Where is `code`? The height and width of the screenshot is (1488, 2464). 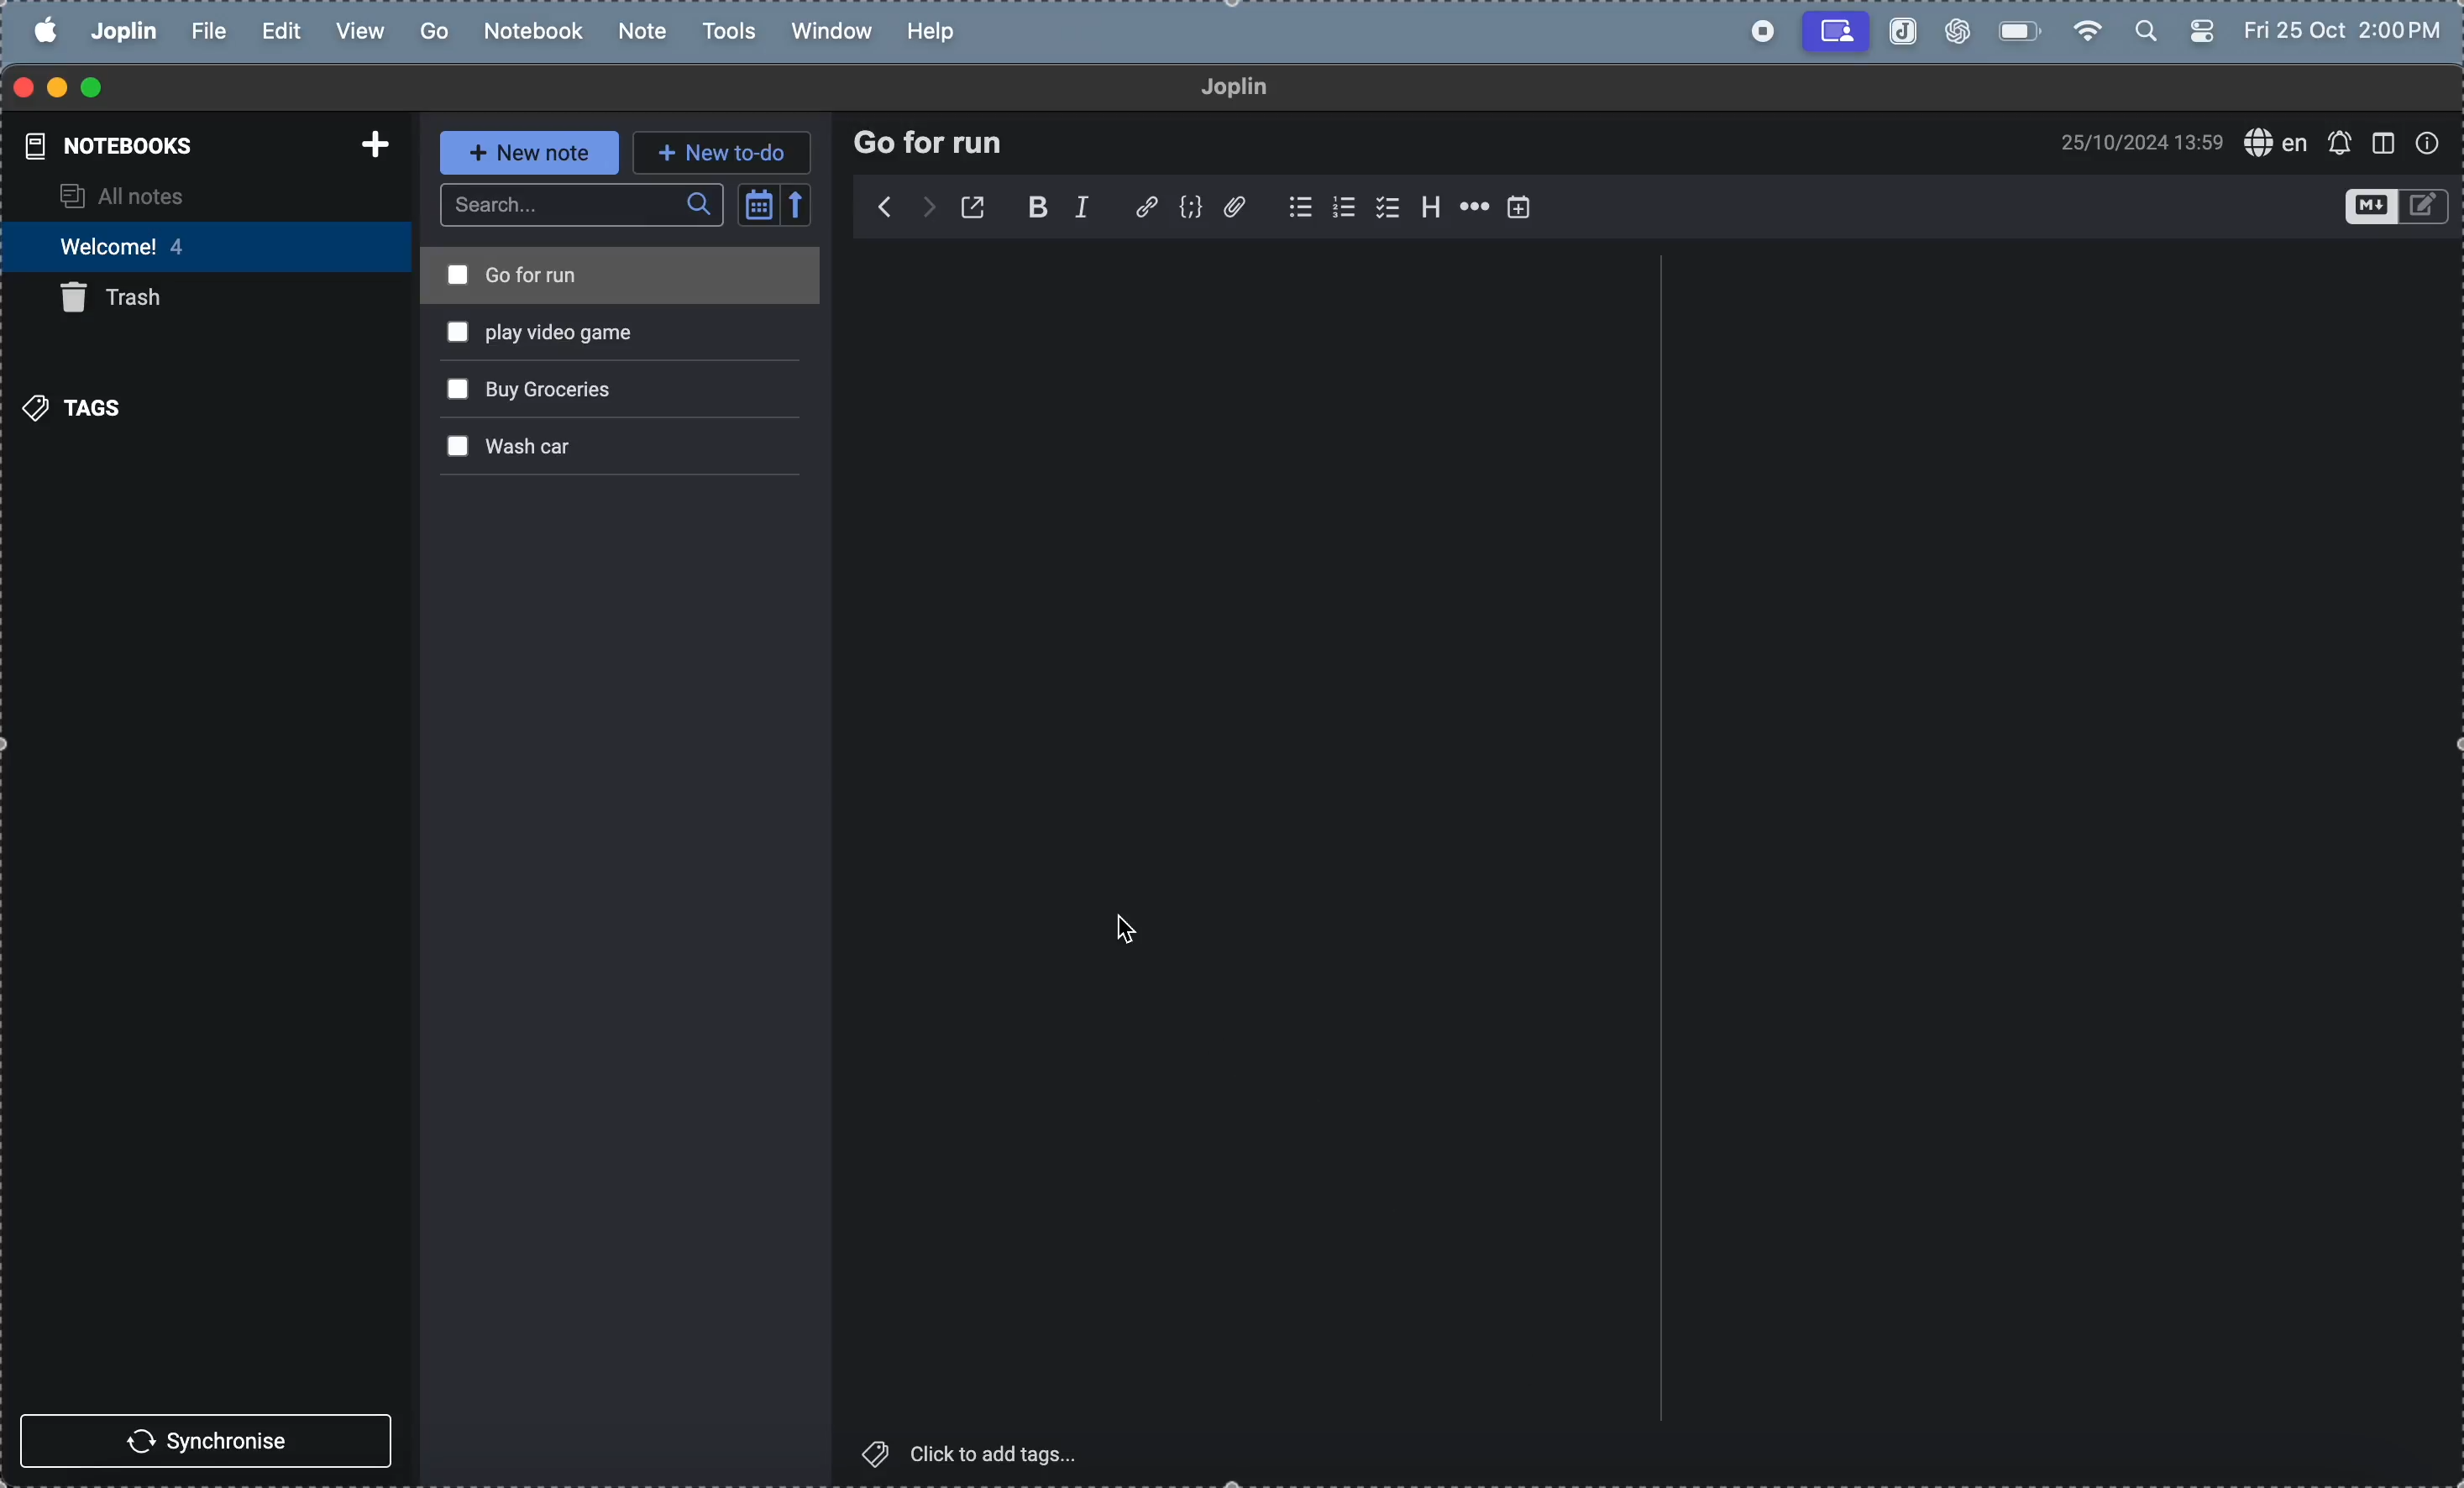 code is located at coordinates (1190, 206).